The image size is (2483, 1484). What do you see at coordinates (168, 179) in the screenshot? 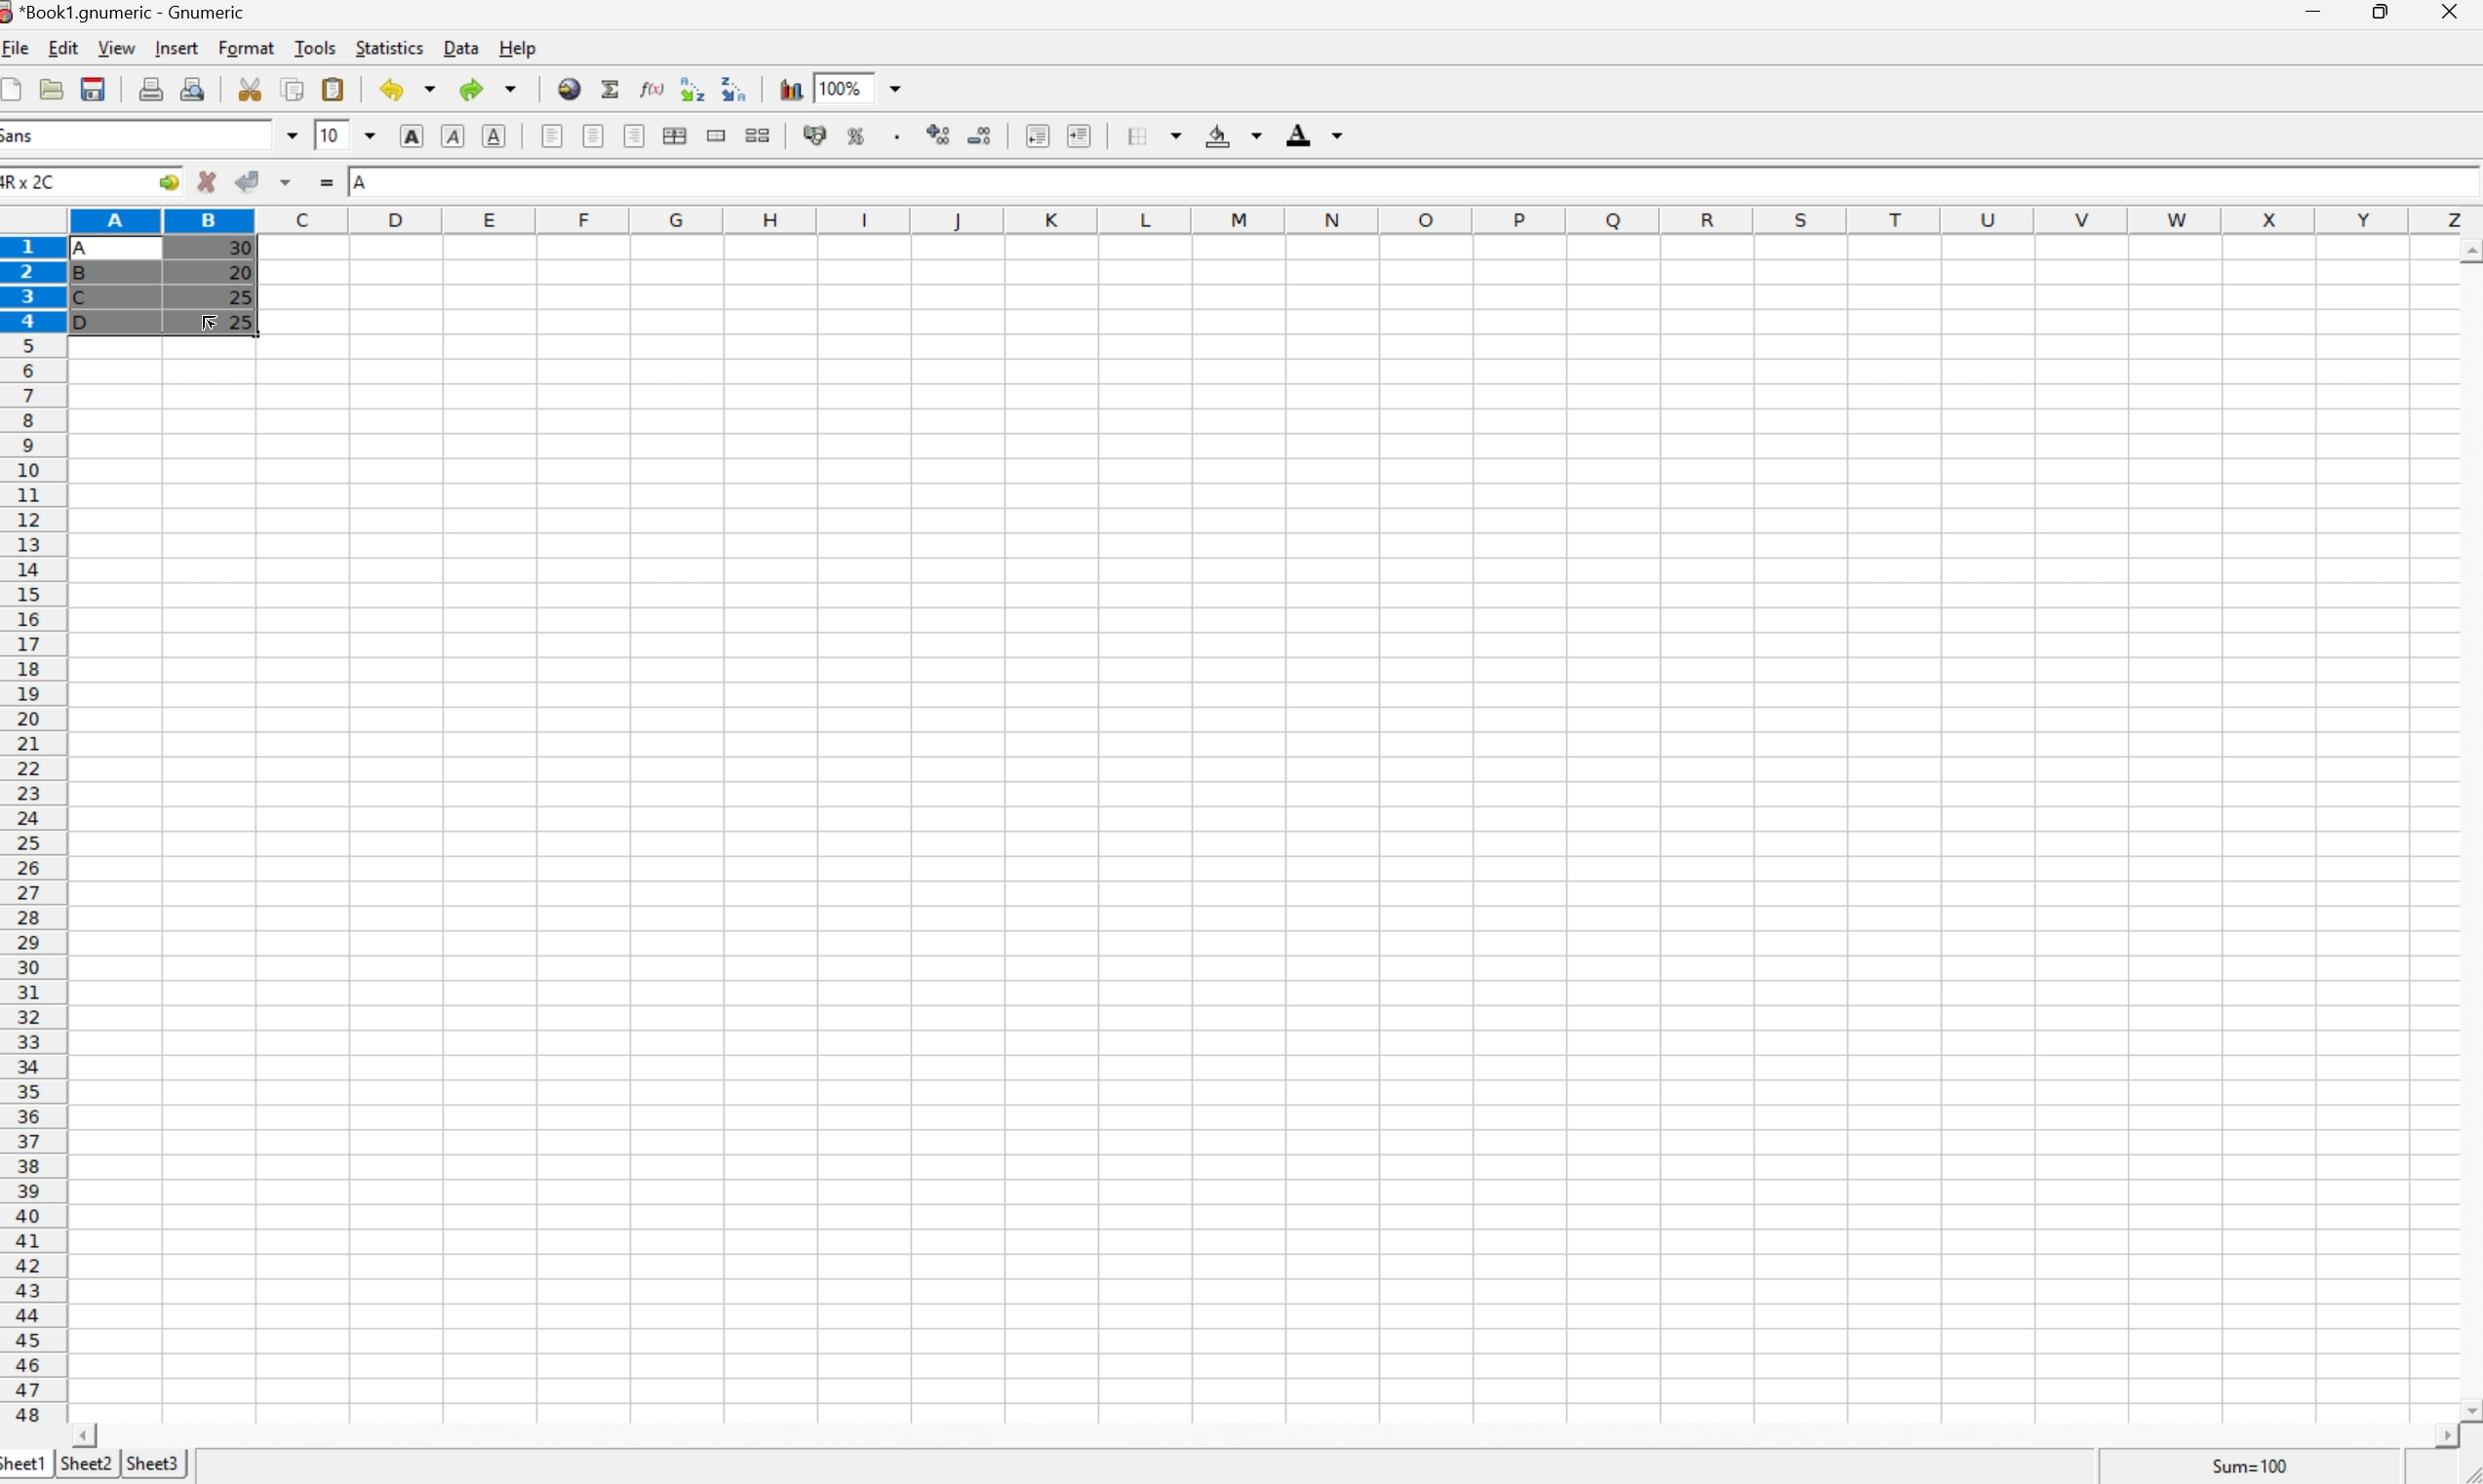
I see `Go to` at bounding box center [168, 179].